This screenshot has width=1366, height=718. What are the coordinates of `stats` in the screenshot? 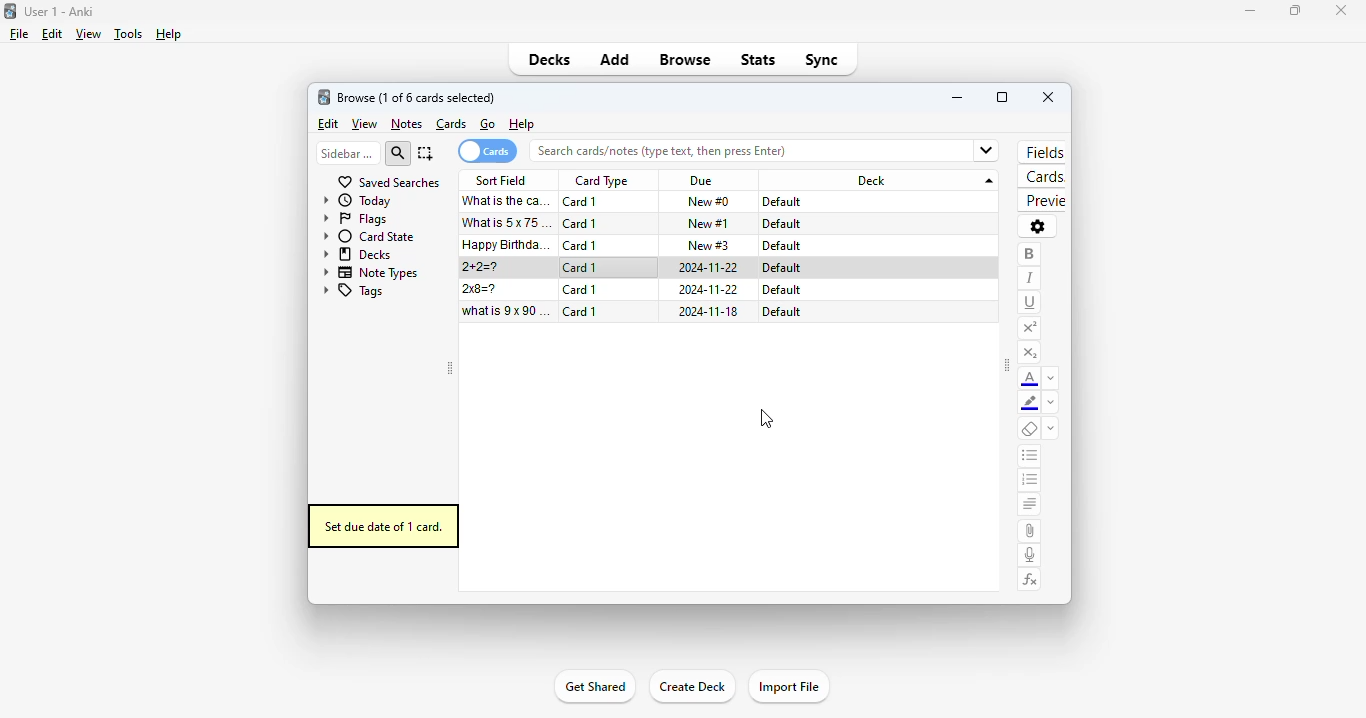 It's located at (758, 59).